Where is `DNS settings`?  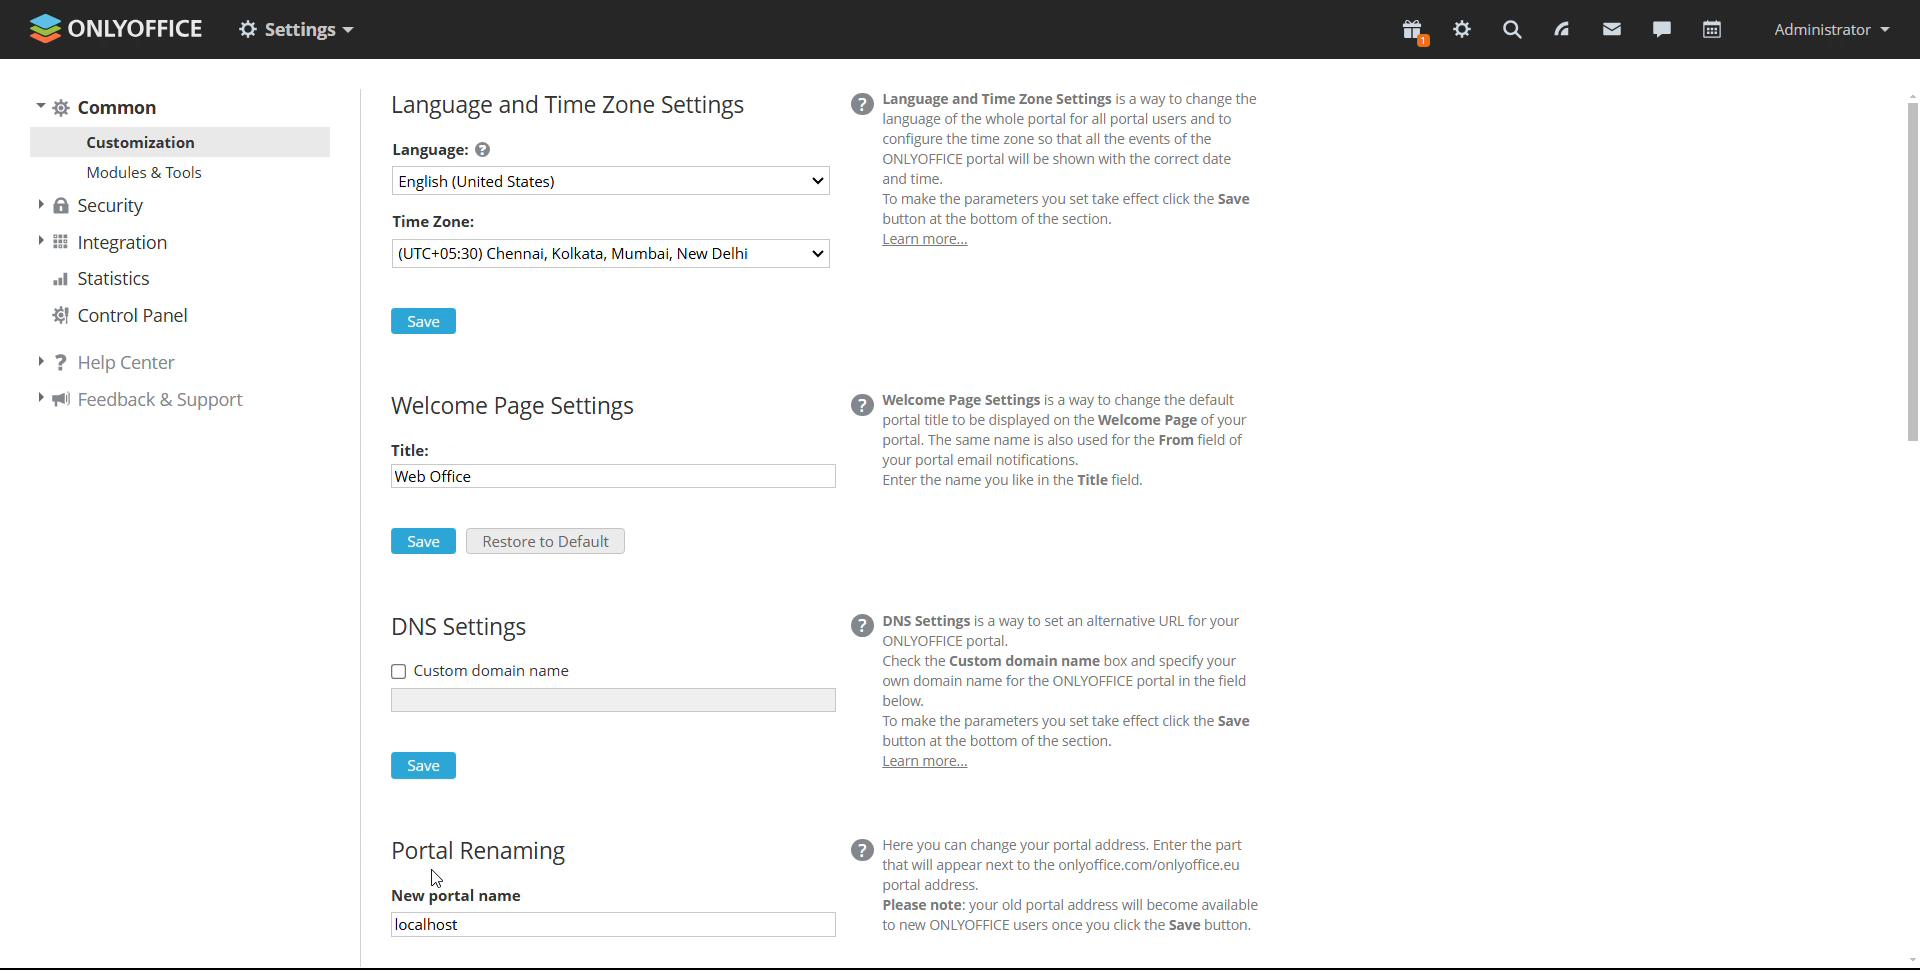 DNS settings is located at coordinates (459, 630).